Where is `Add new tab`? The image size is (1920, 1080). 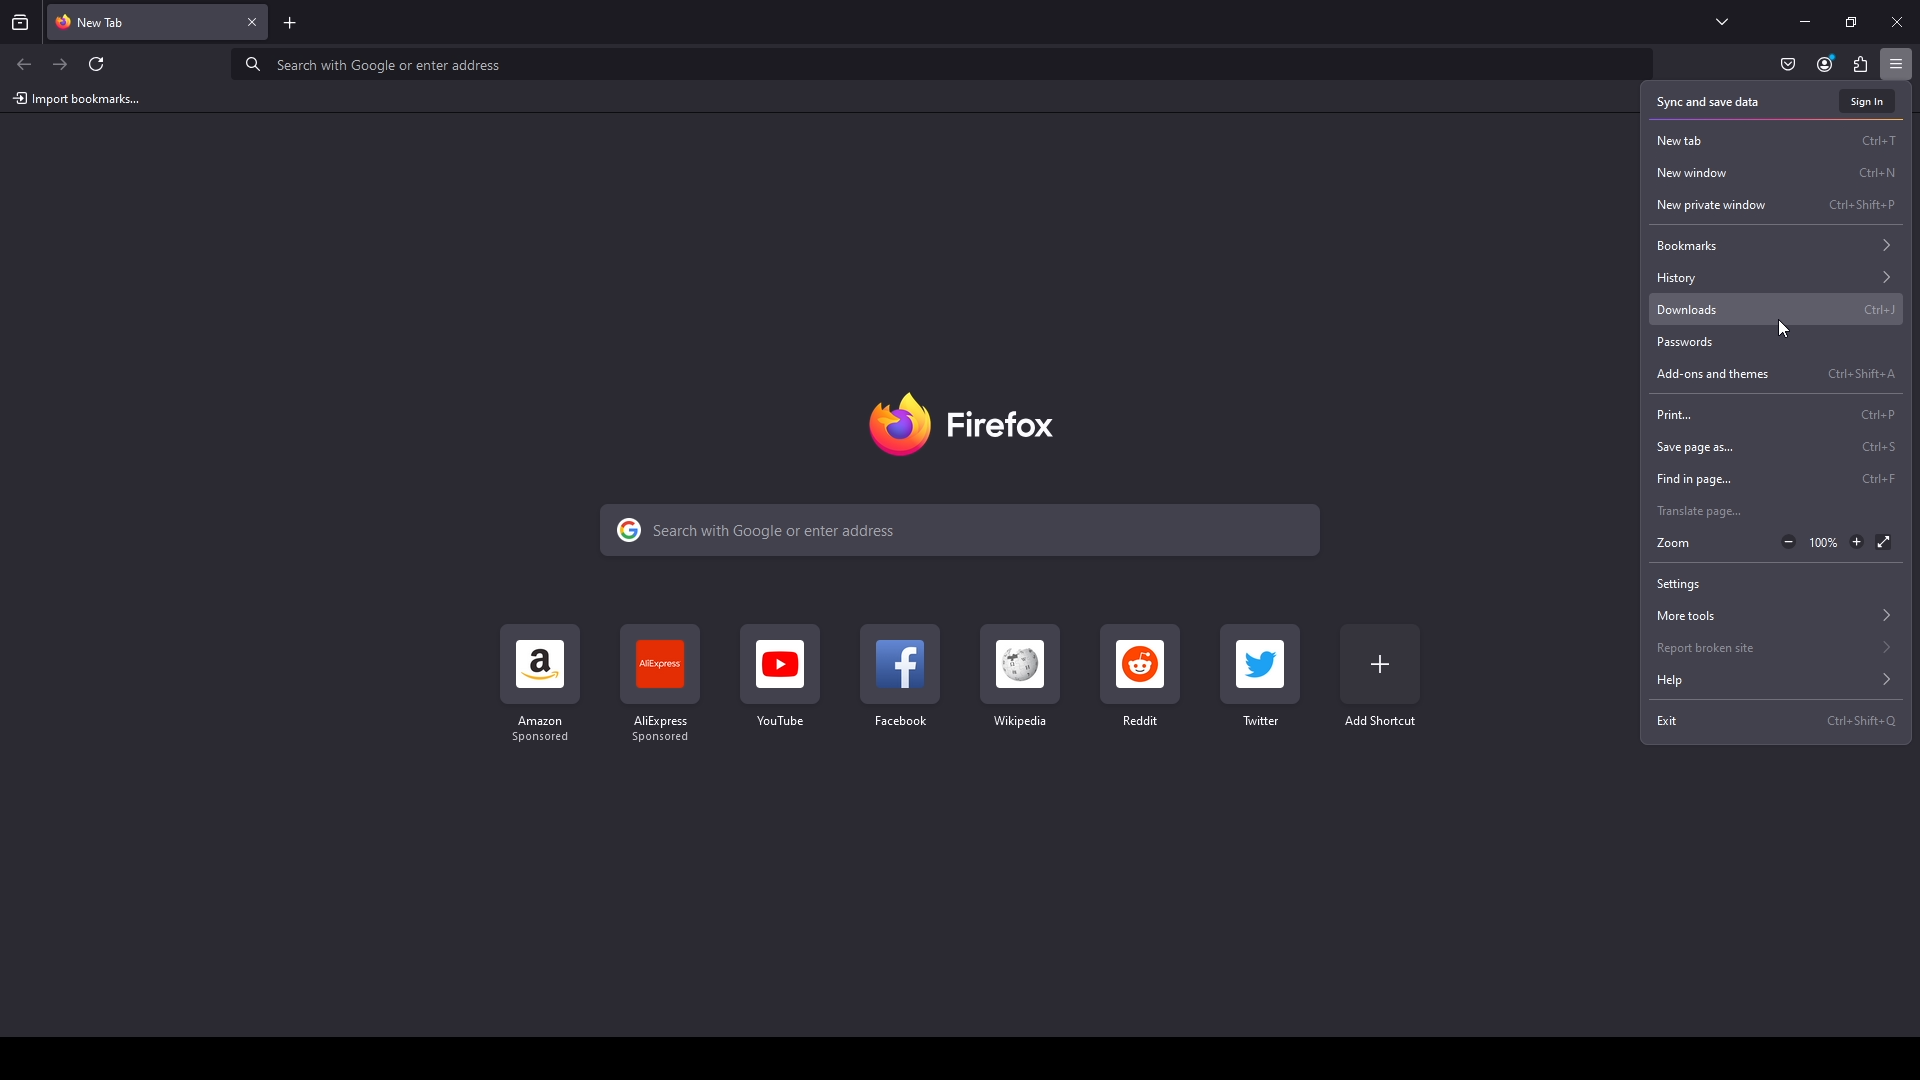
Add new tab is located at coordinates (291, 22).